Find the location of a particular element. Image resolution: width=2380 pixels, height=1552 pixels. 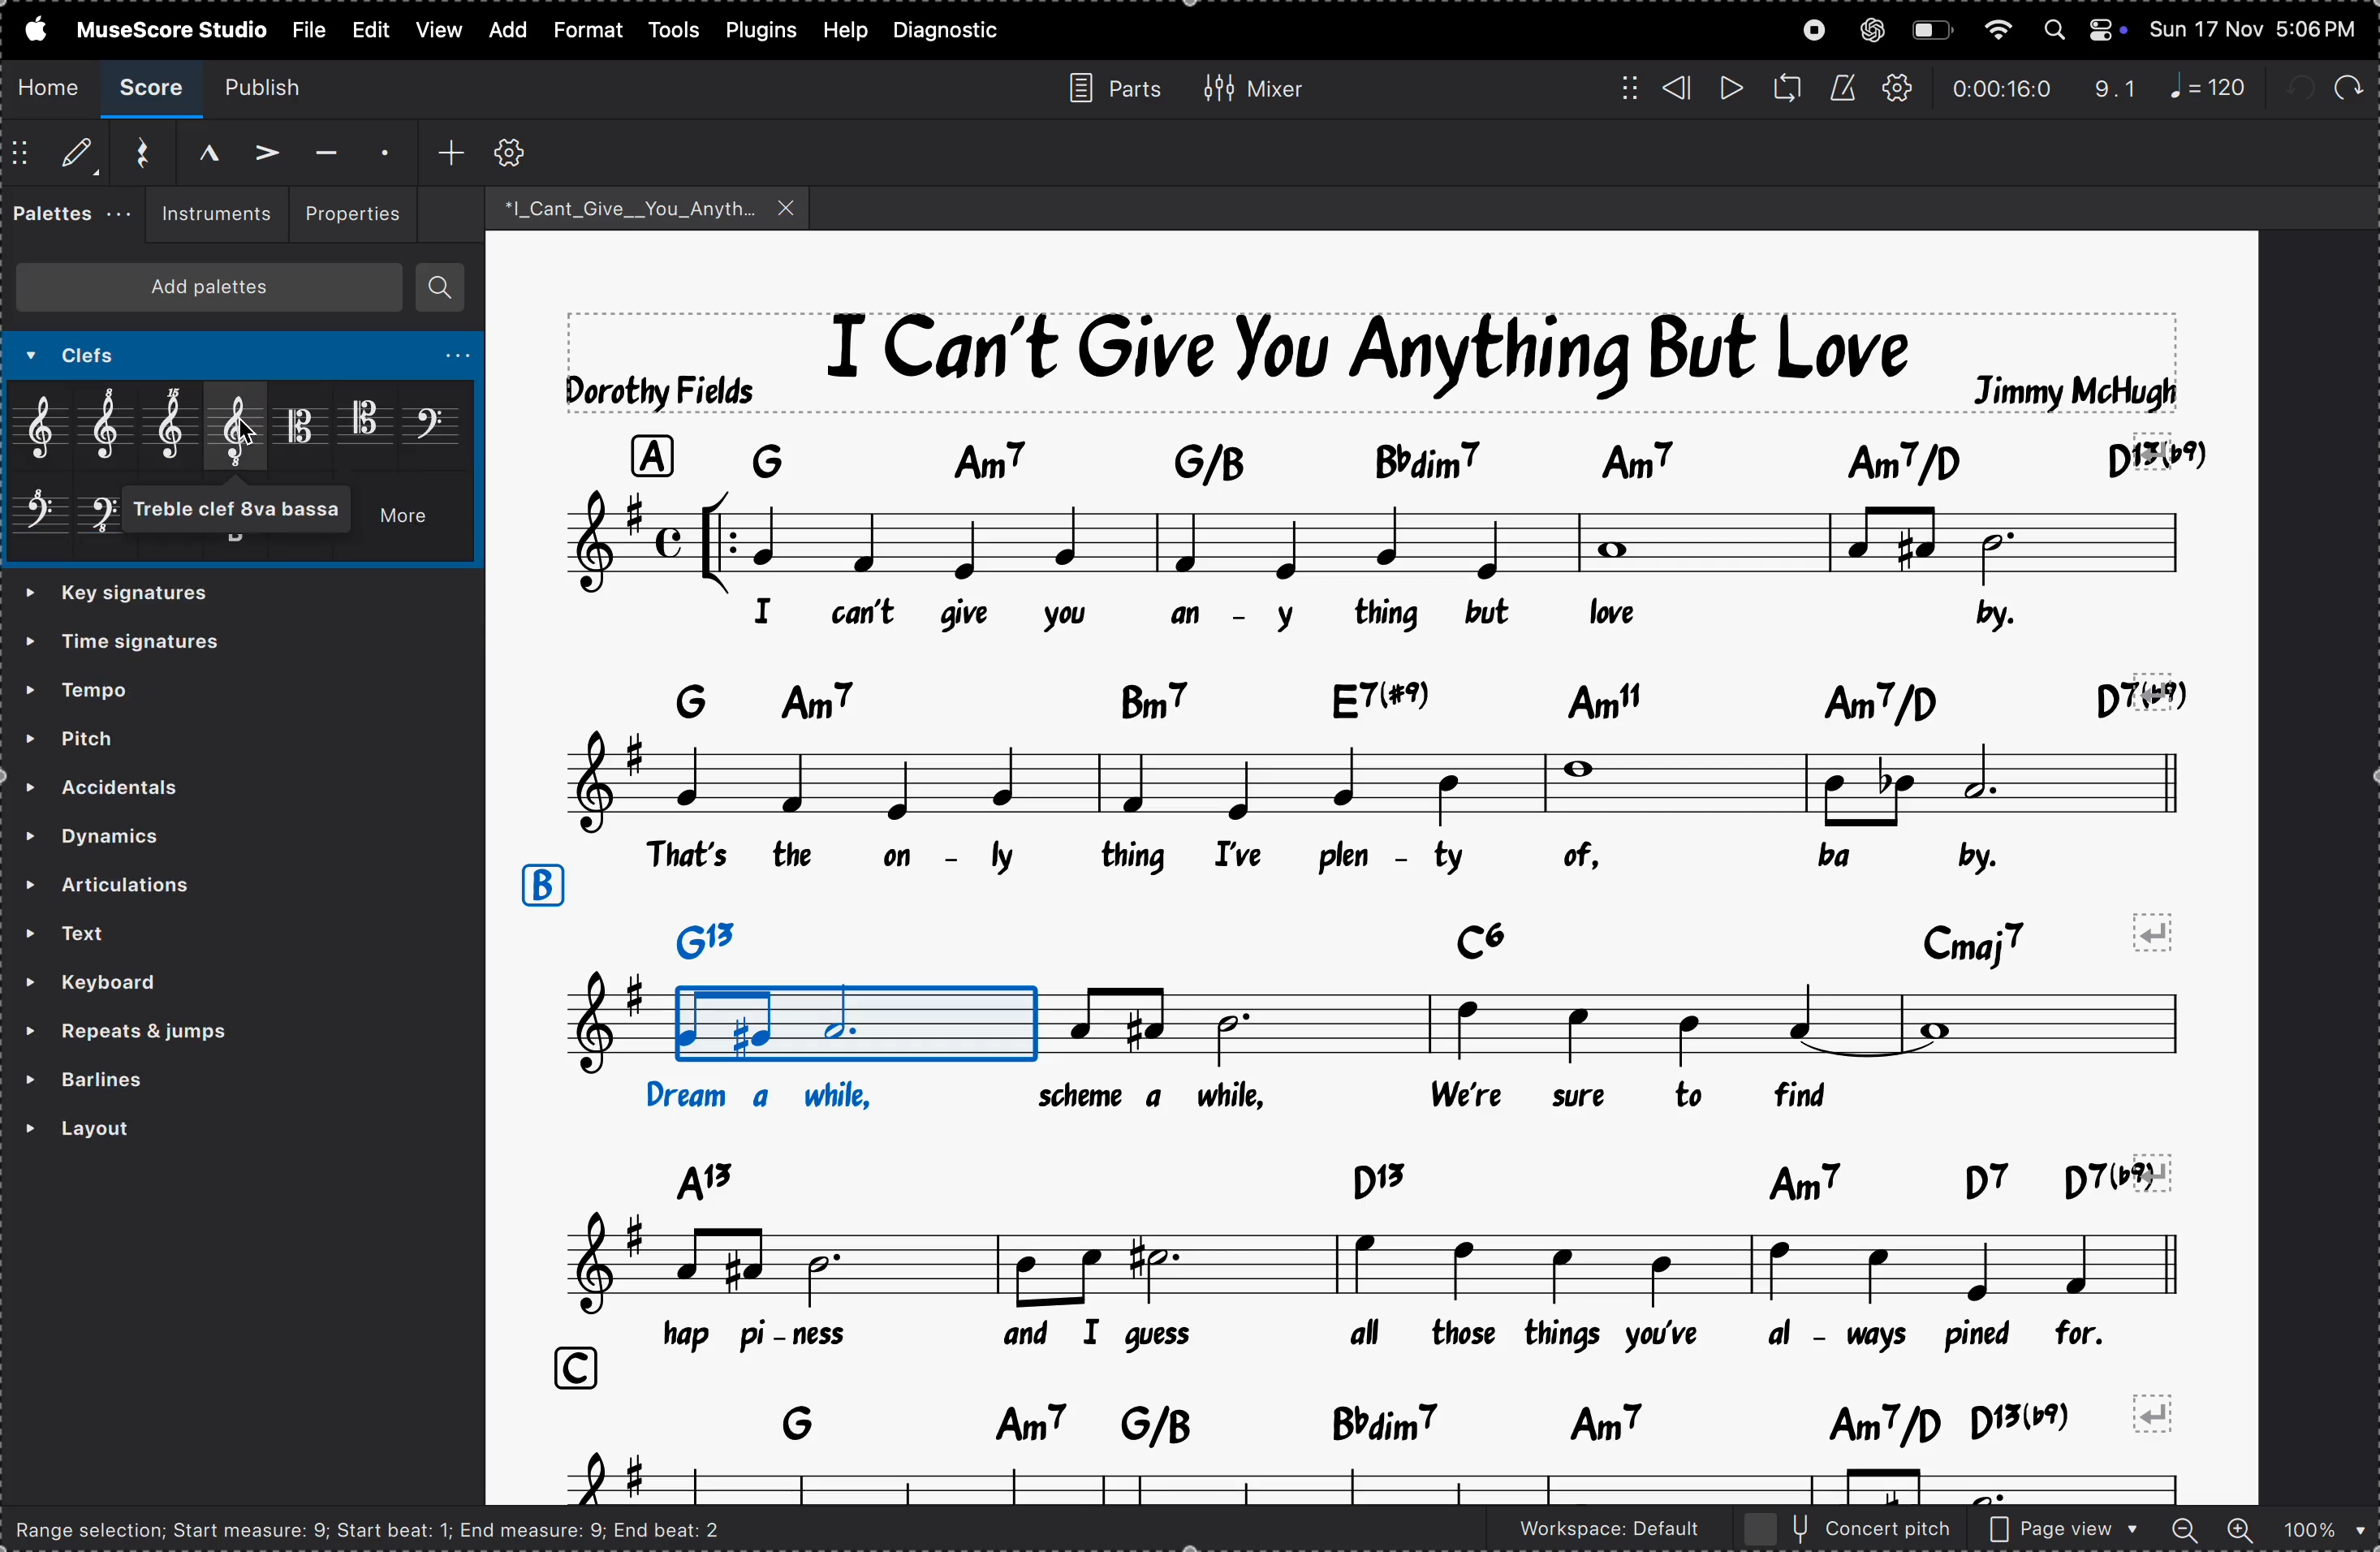

keyboard is located at coordinates (151, 984).